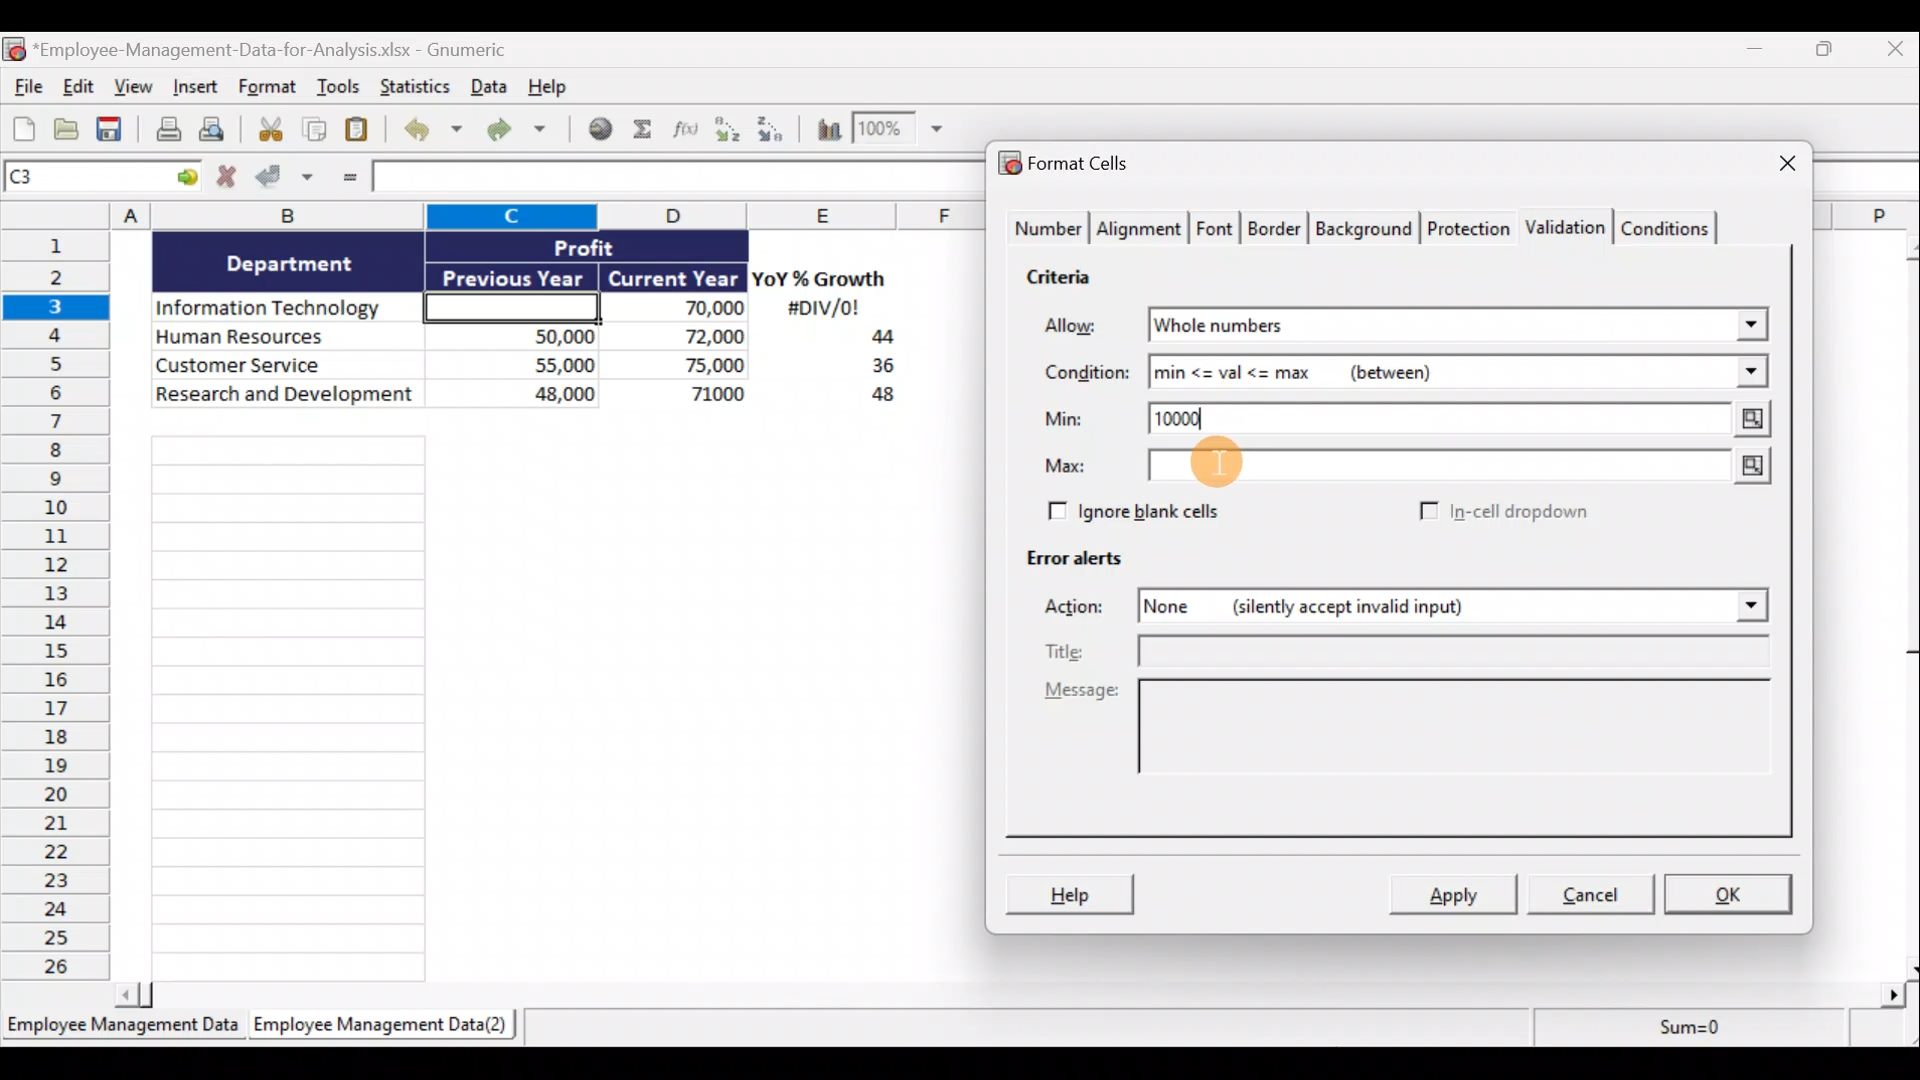 Image resolution: width=1920 pixels, height=1080 pixels. Describe the element at coordinates (1085, 609) in the screenshot. I see `Actions` at that location.